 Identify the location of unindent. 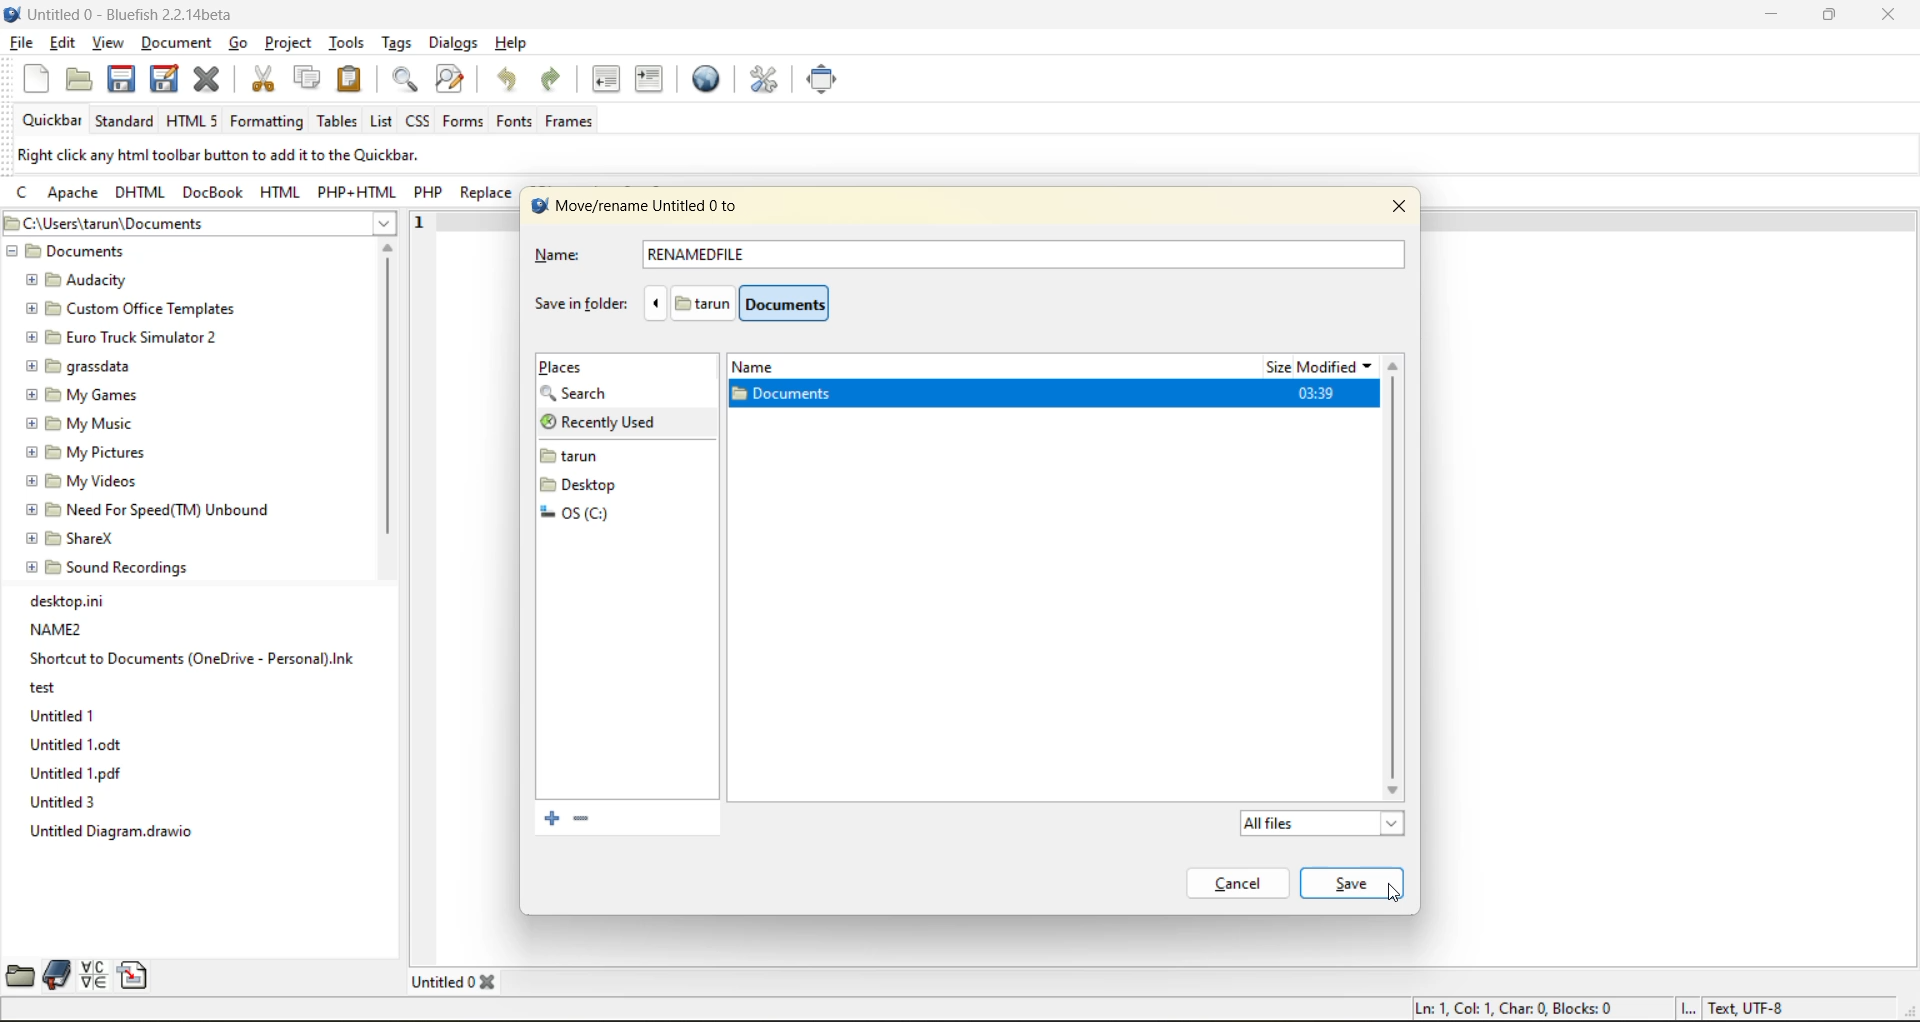
(610, 79).